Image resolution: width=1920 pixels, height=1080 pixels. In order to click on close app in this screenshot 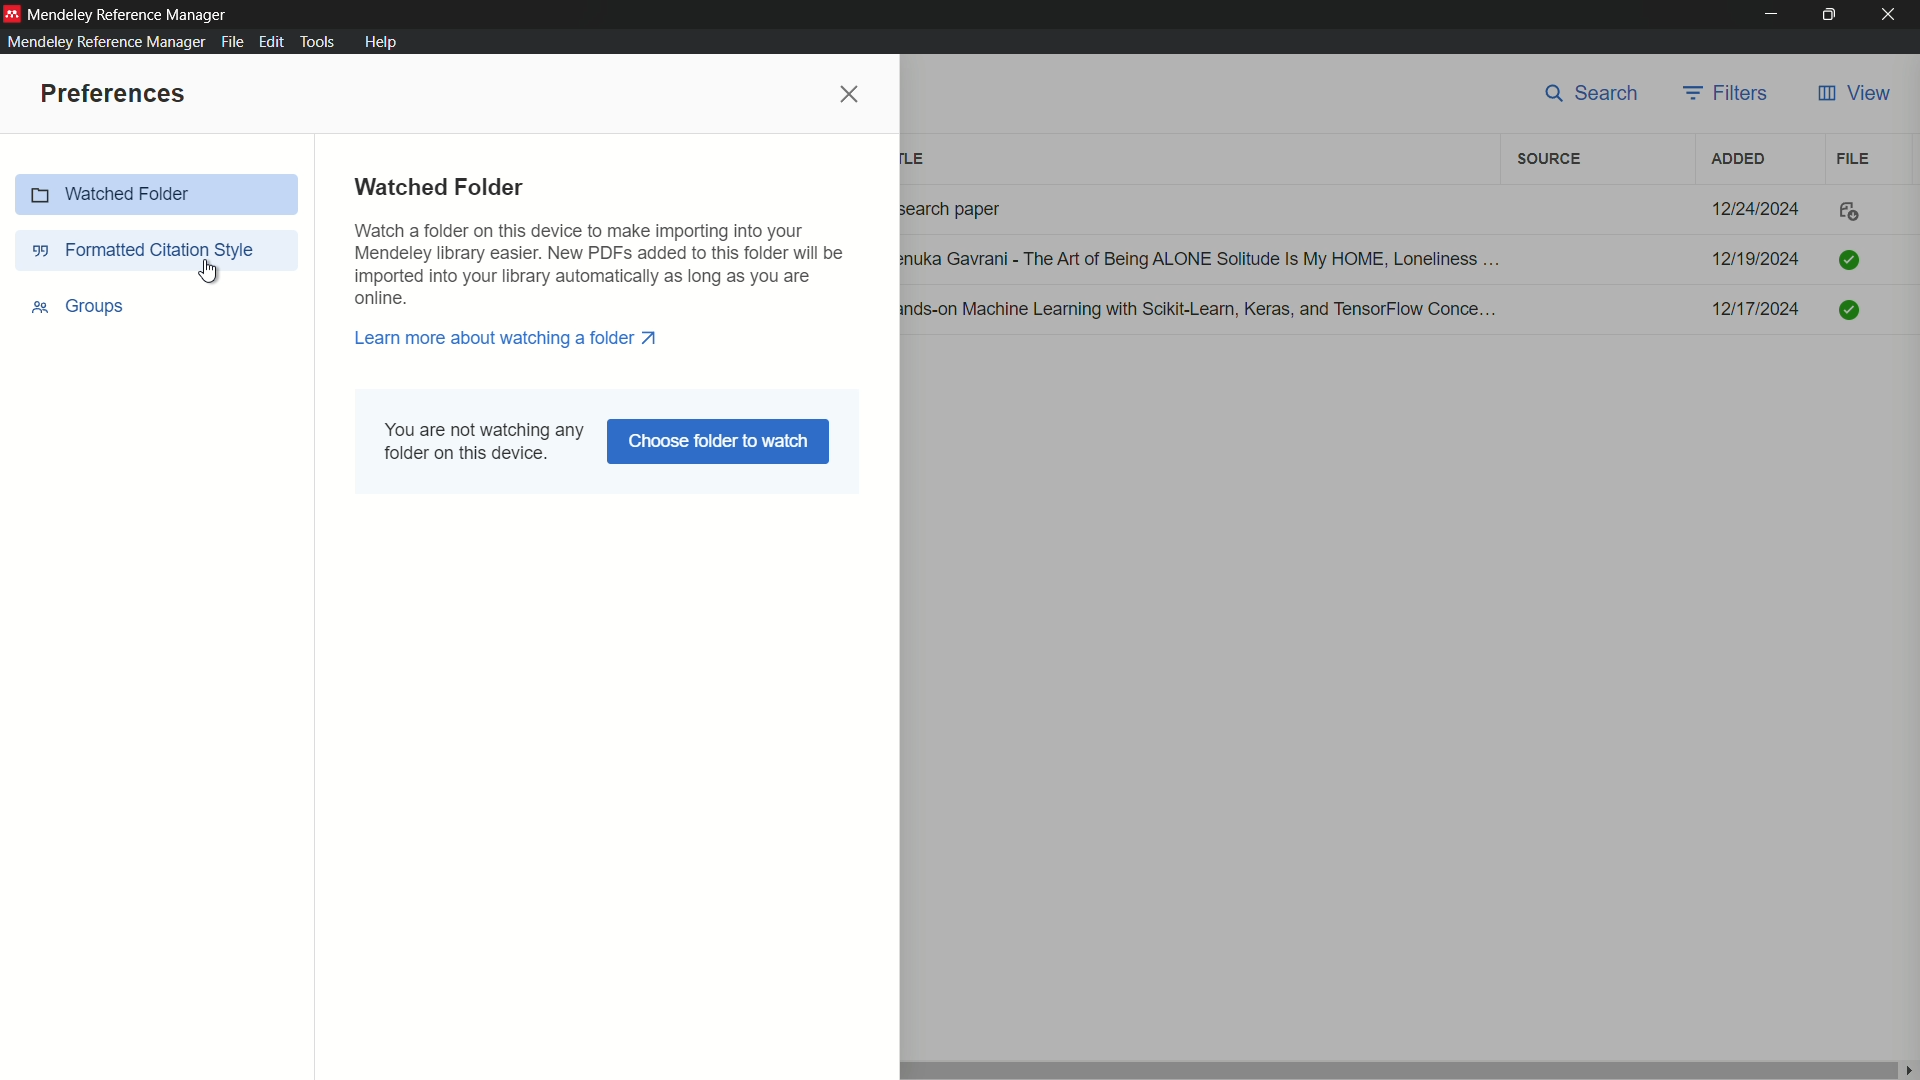, I will do `click(1894, 15)`.